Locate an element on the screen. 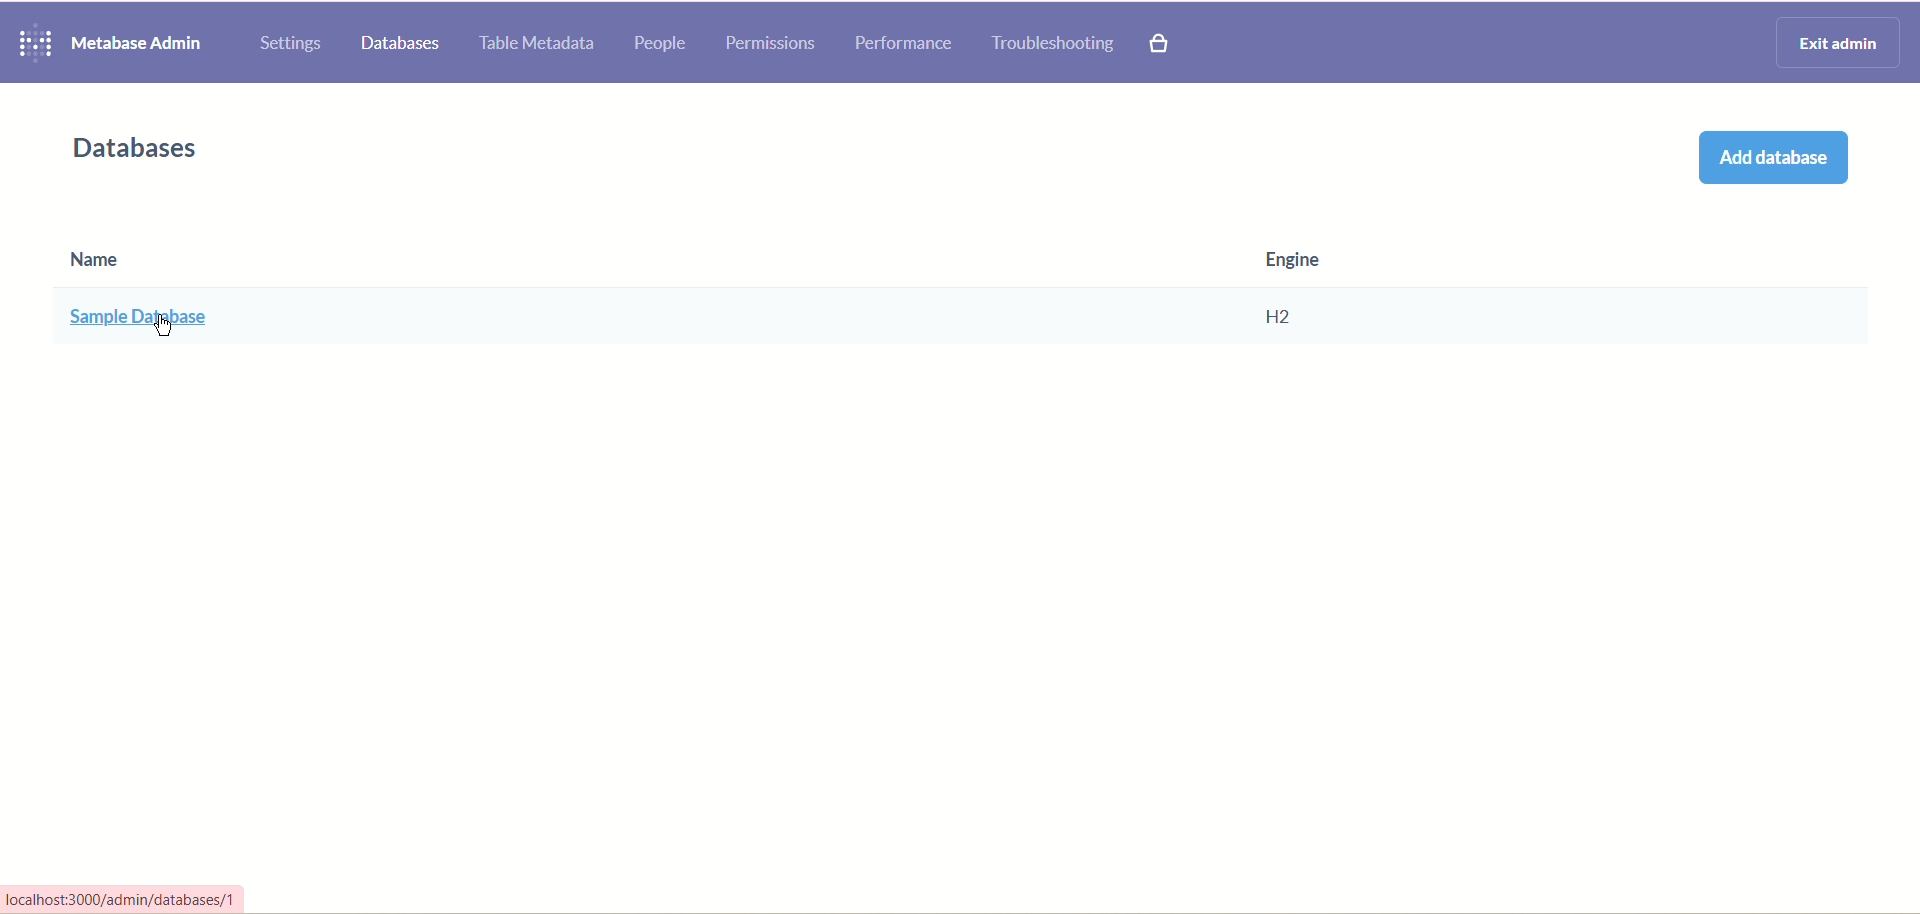  name is located at coordinates (133, 294).